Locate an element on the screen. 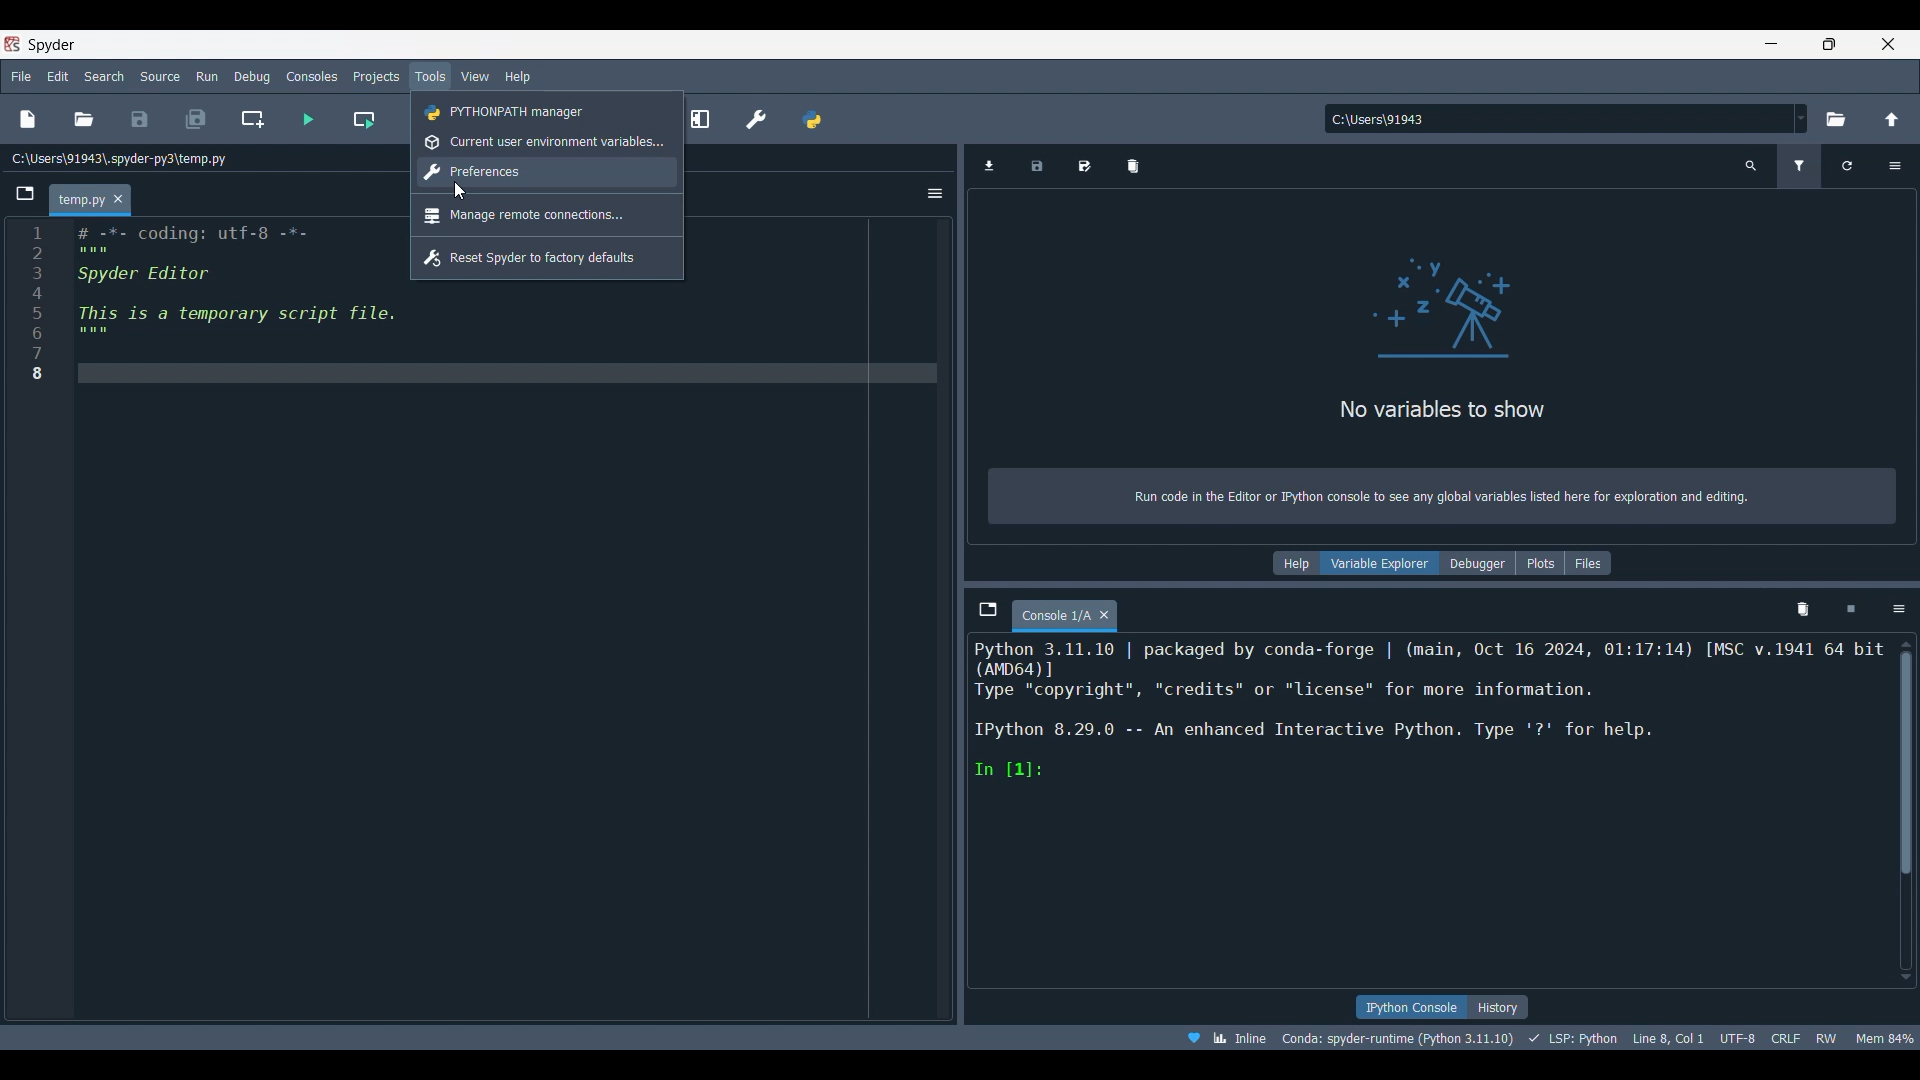 The width and height of the screenshot is (1920, 1080). Inline is located at coordinates (1222, 1038).